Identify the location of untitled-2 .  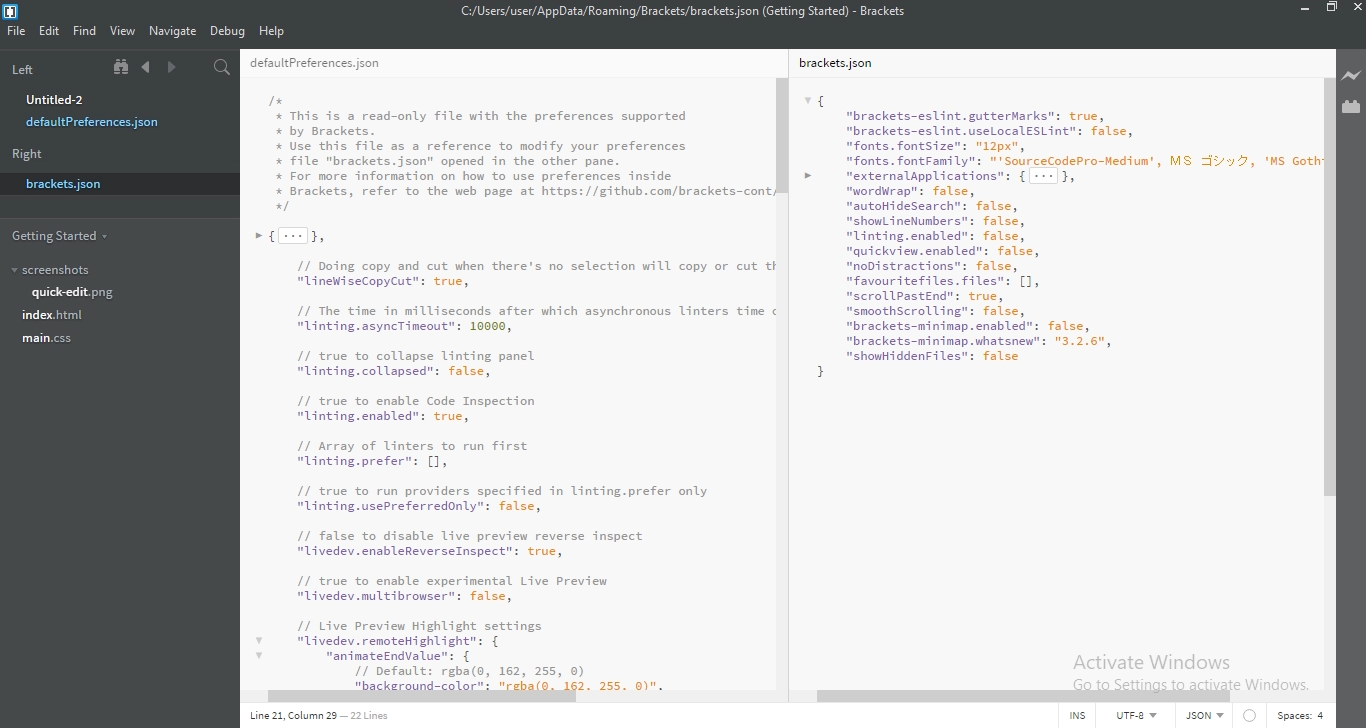
(58, 99).